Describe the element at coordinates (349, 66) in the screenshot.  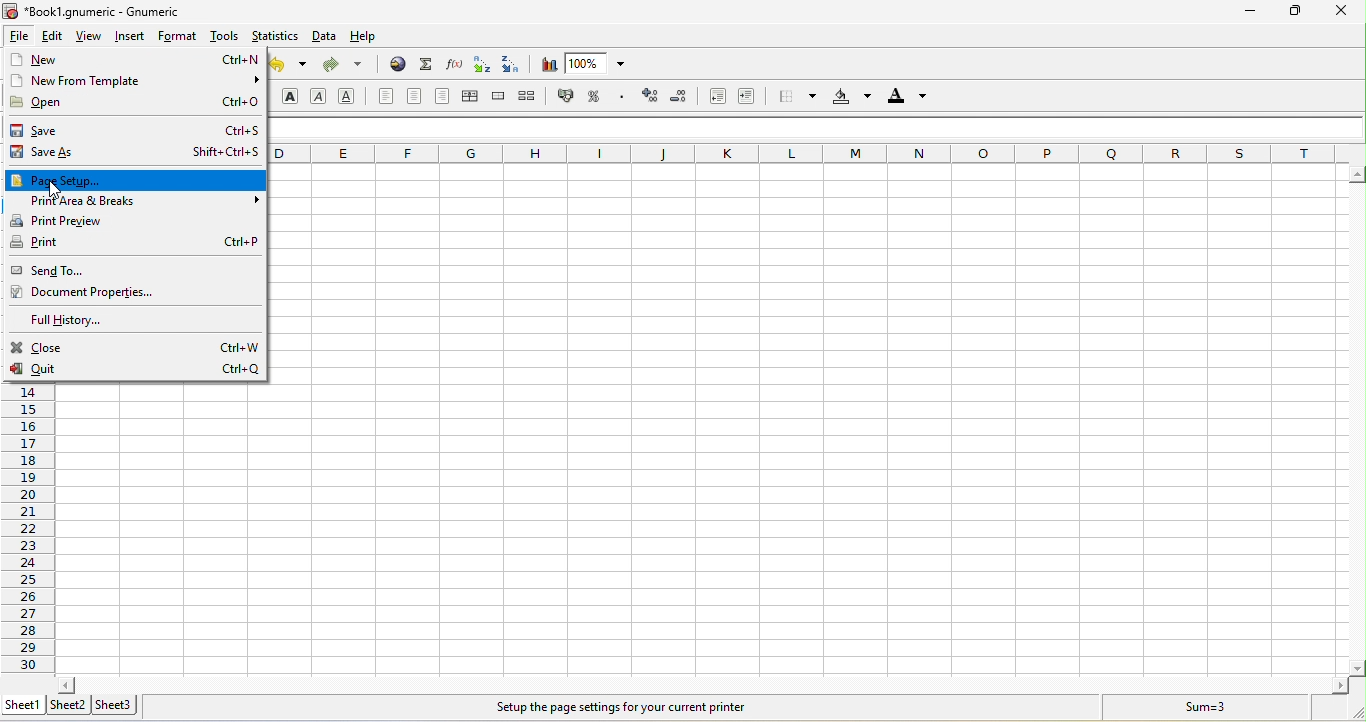
I see `redo` at that location.